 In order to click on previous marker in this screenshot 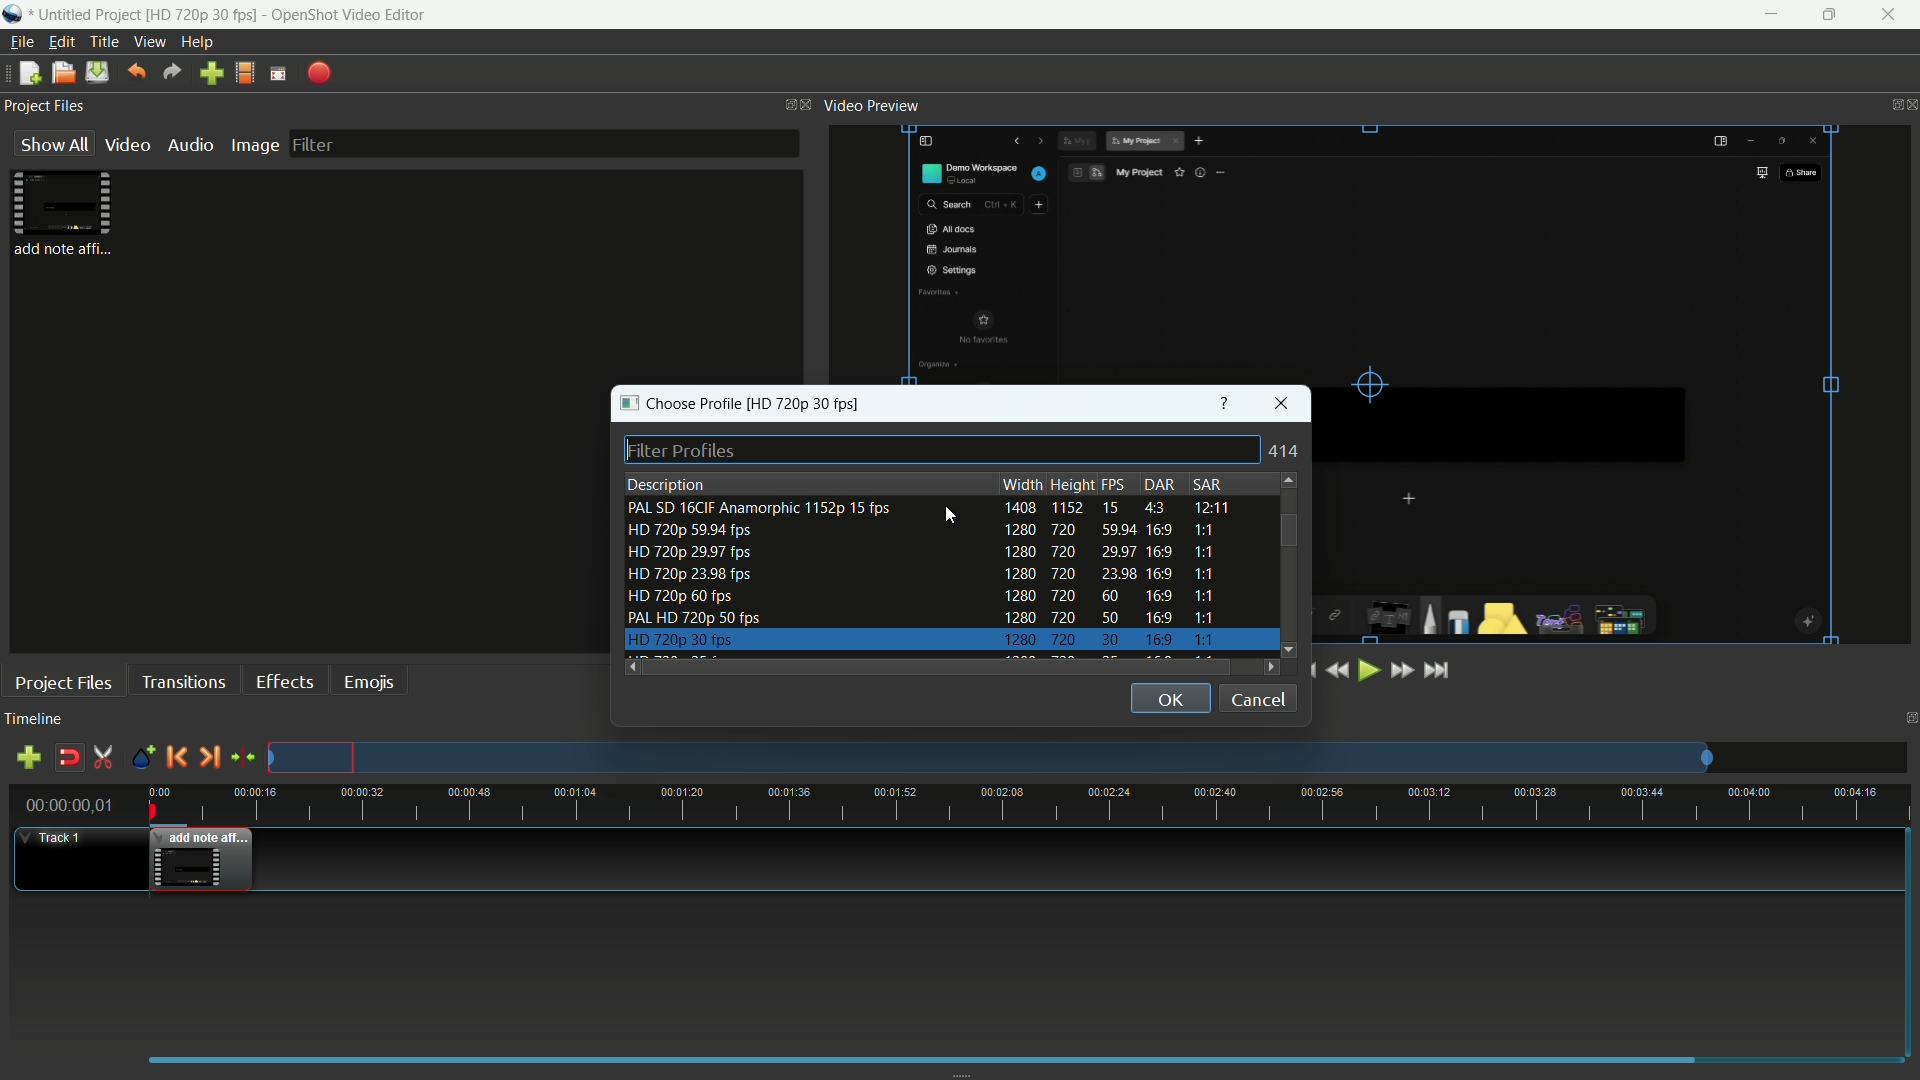, I will do `click(176, 757)`.